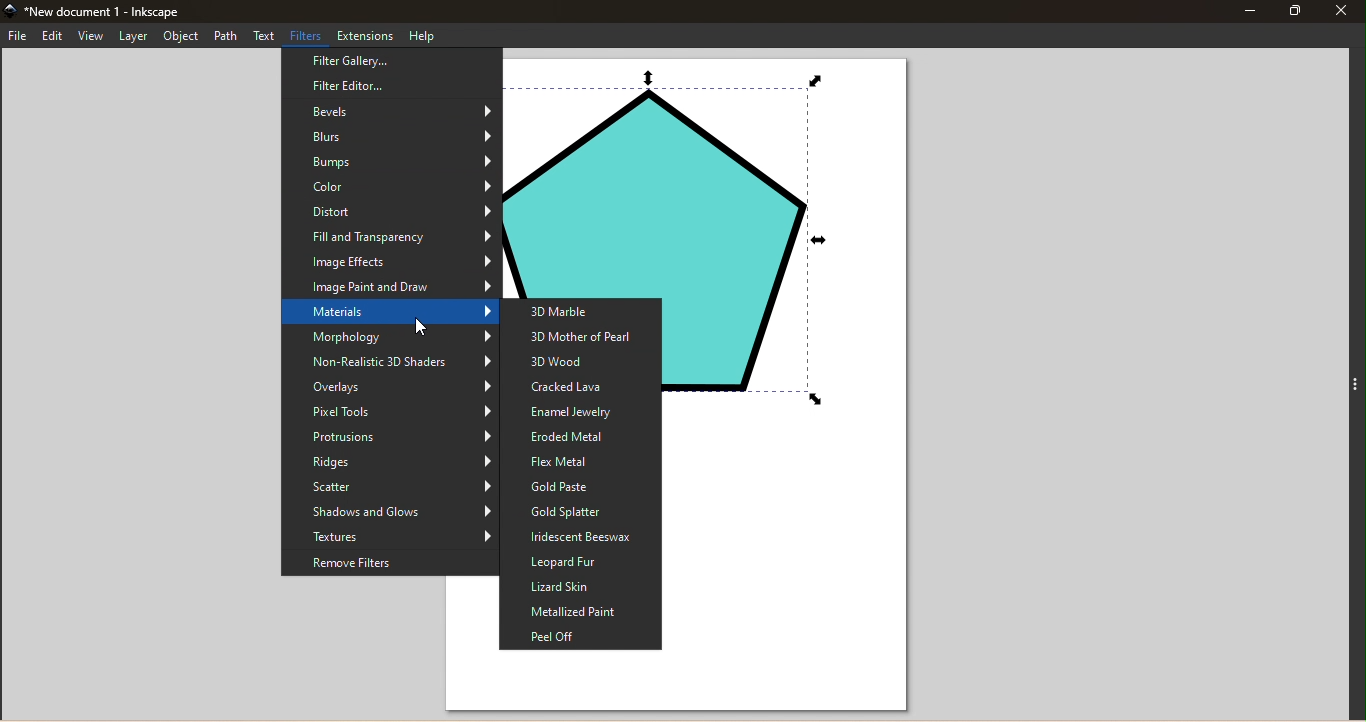 This screenshot has height=722, width=1366. I want to click on View, so click(89, 36).